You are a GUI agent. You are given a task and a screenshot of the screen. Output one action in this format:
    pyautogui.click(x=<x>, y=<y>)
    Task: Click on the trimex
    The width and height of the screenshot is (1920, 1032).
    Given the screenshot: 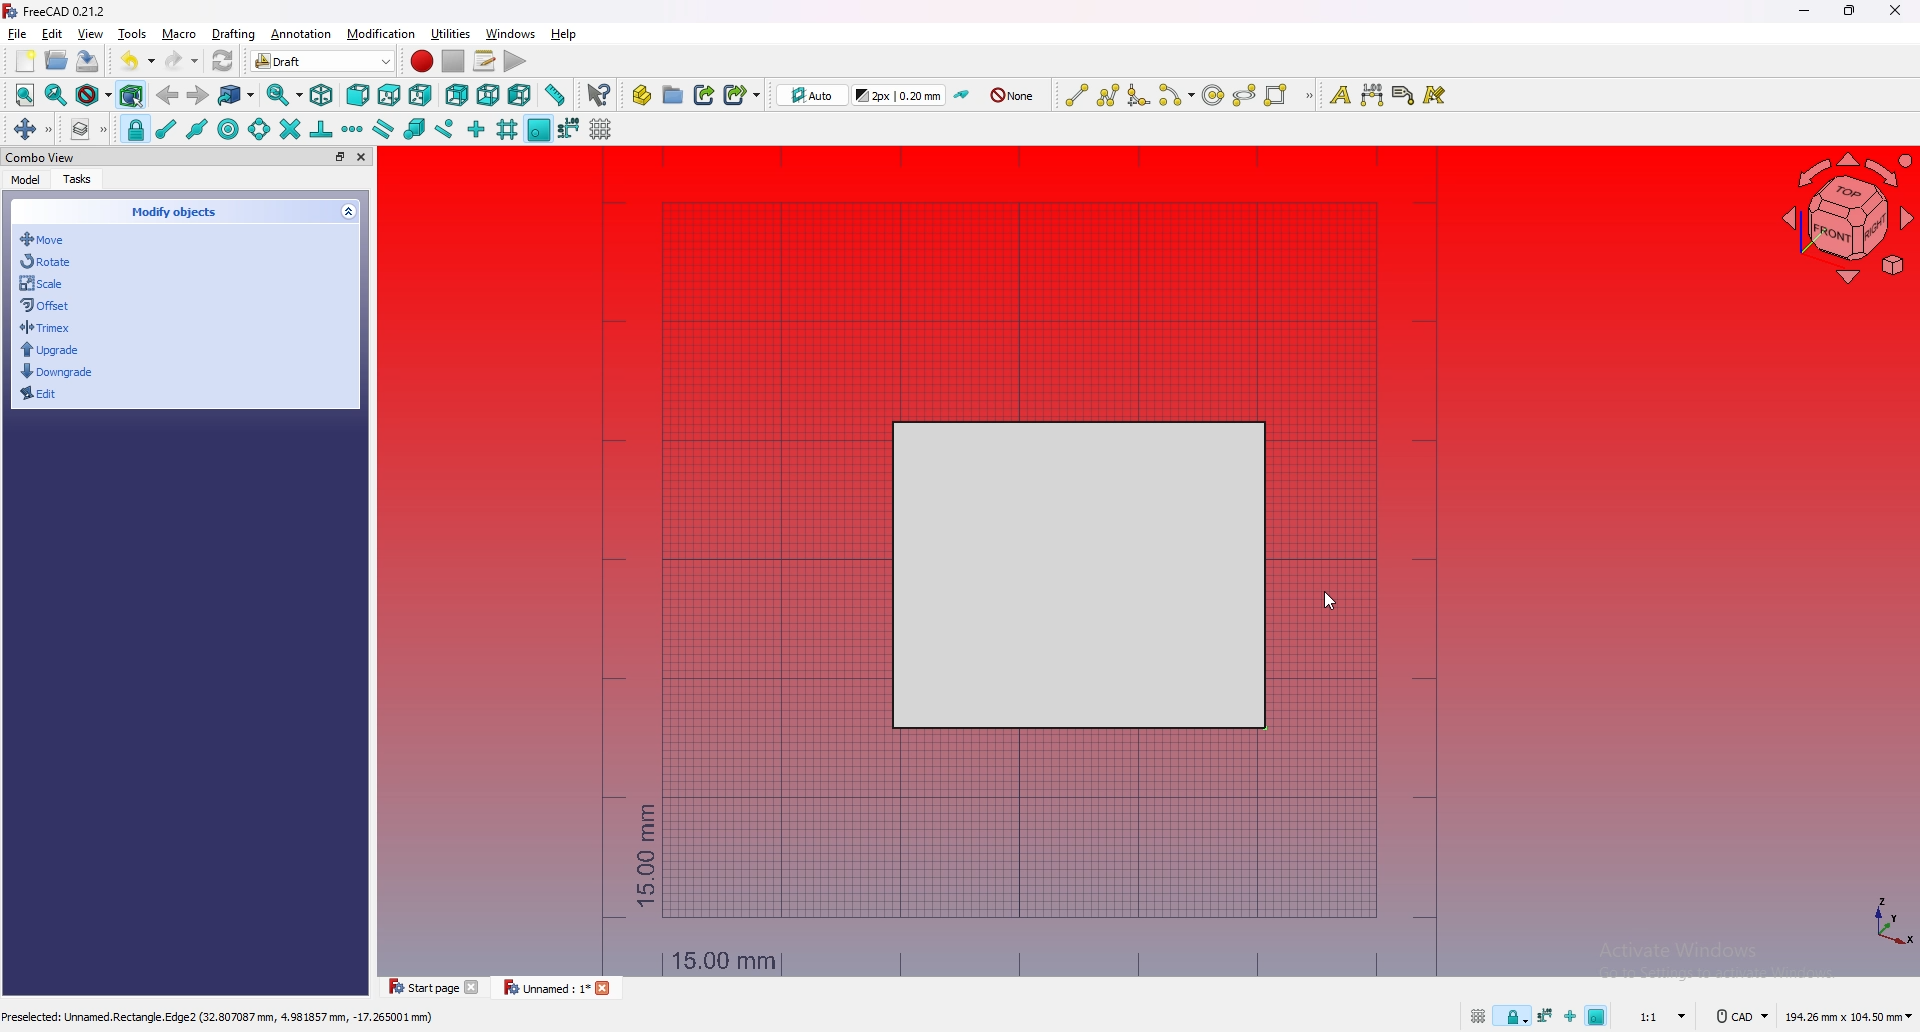 What is the action you would take?
    pyautogui.click(x=48, y=328)
    